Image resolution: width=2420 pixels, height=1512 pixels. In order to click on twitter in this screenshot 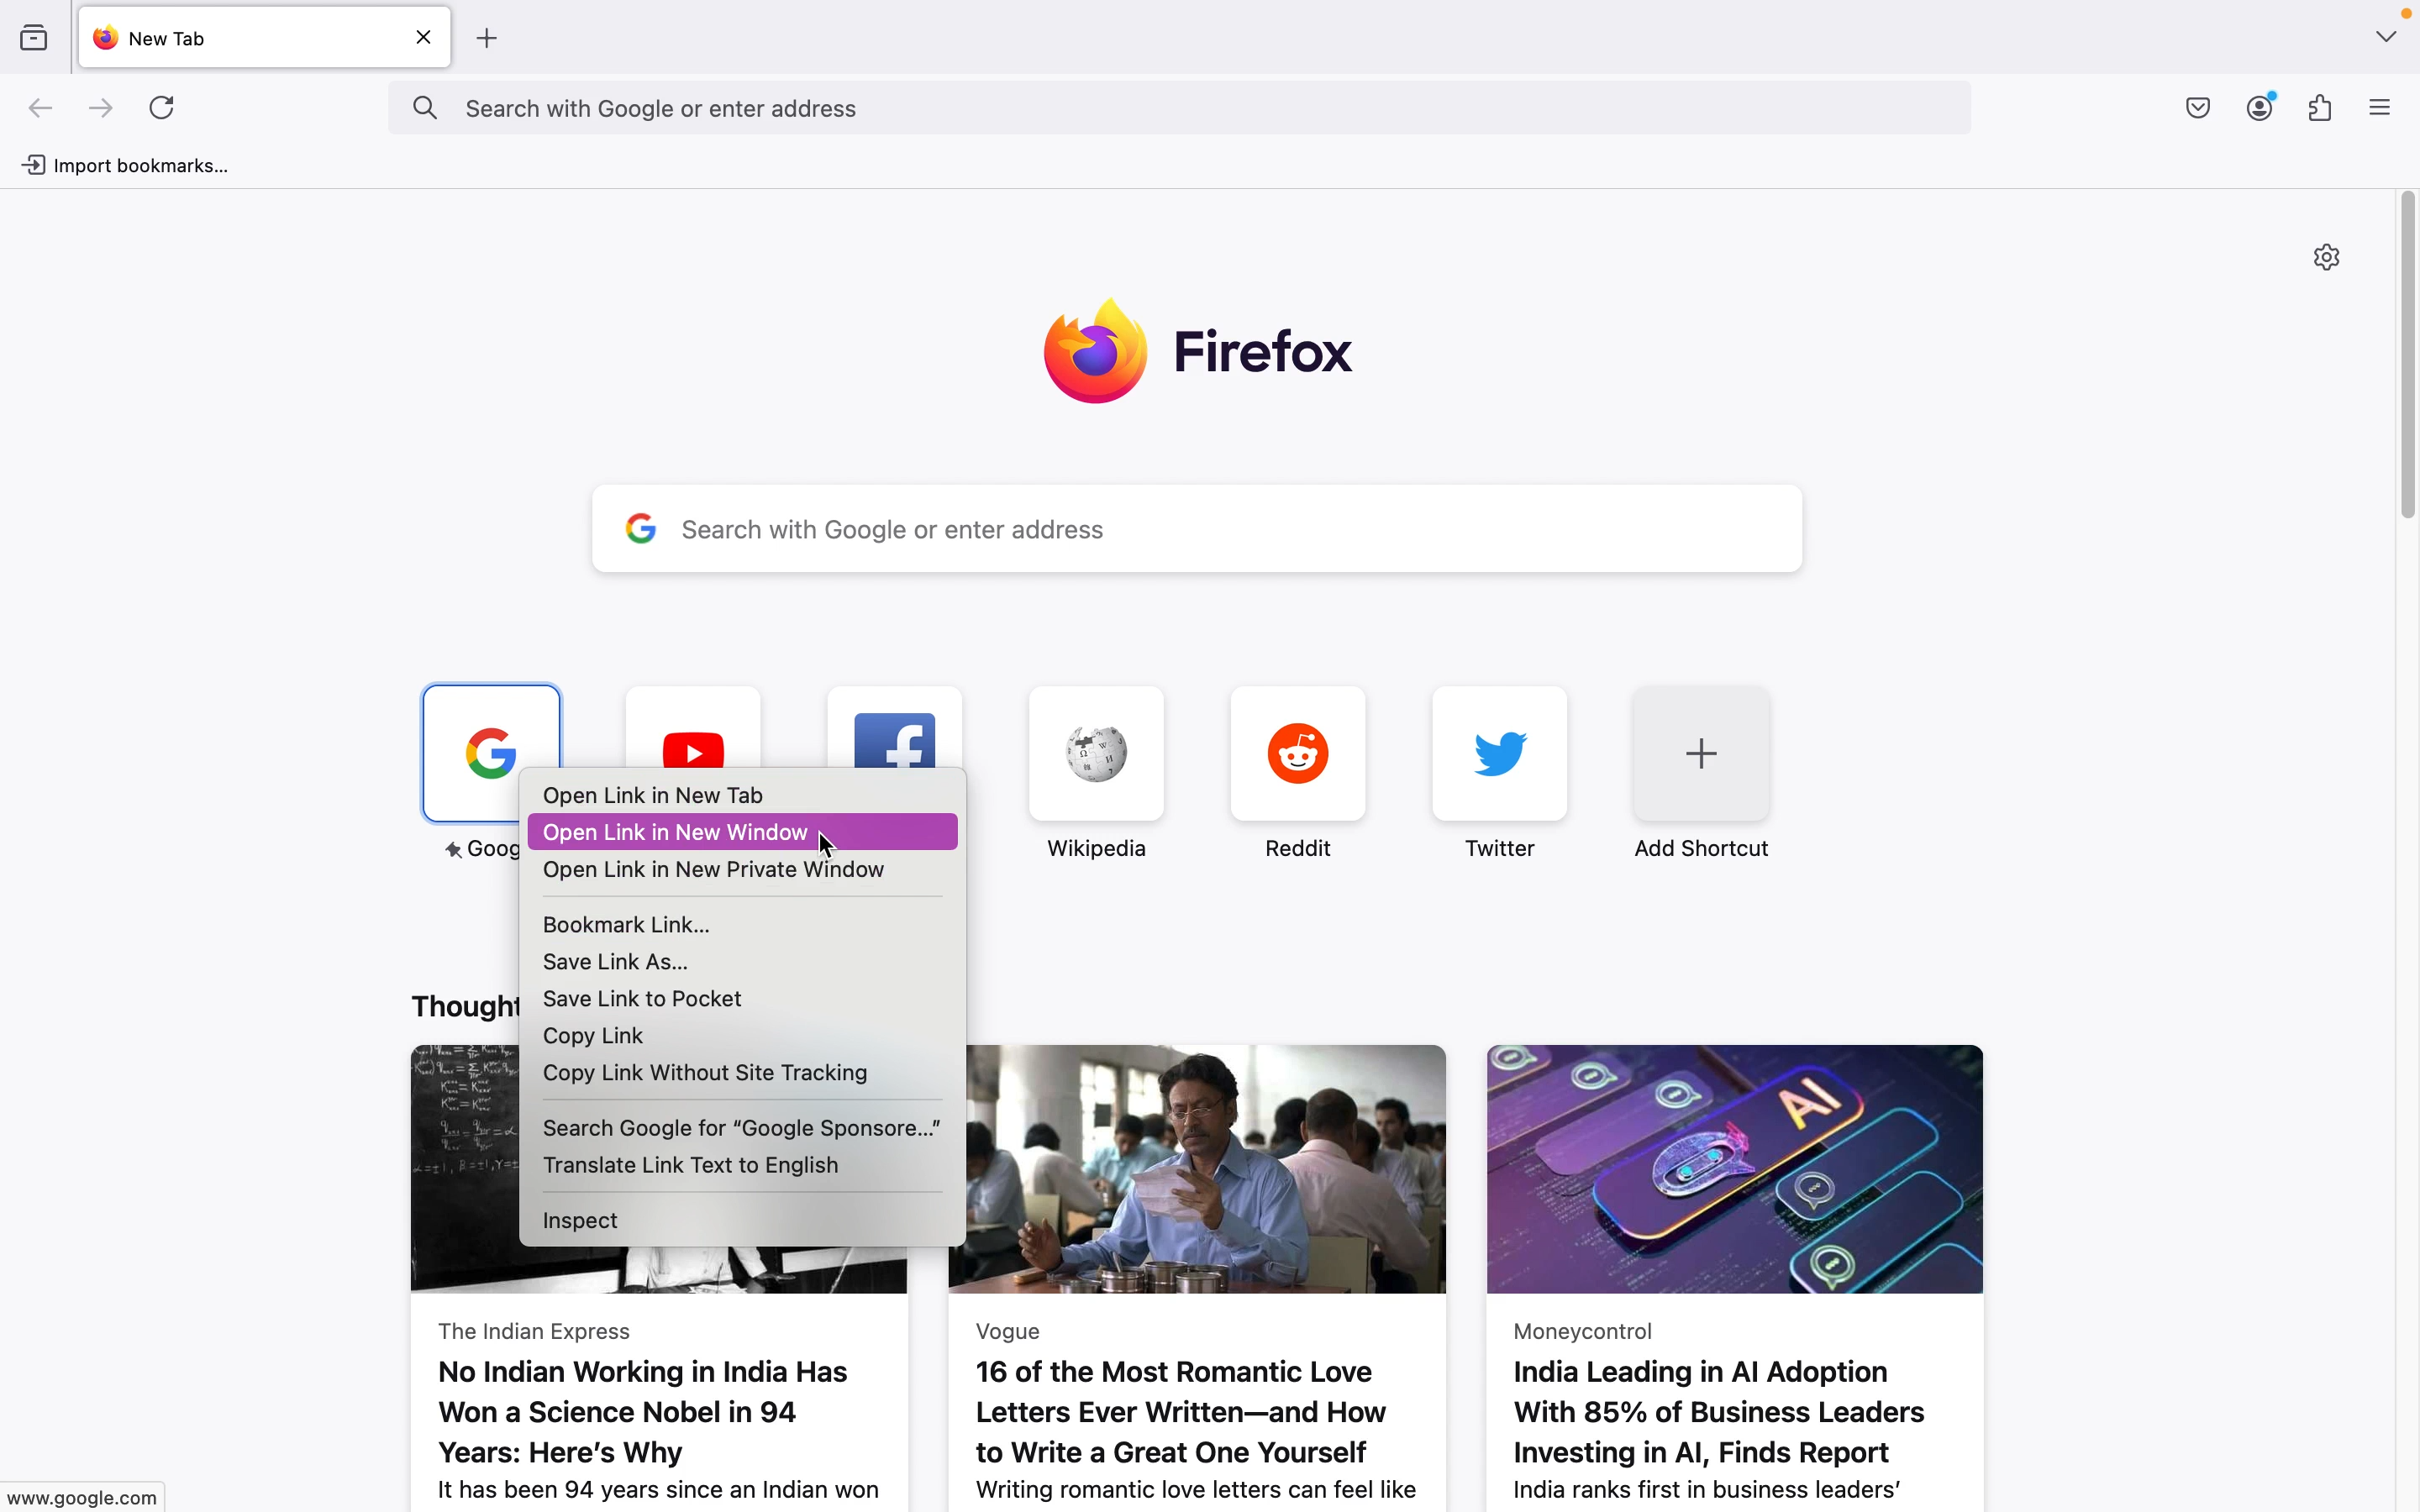, I will do `click(1494, 777)`.